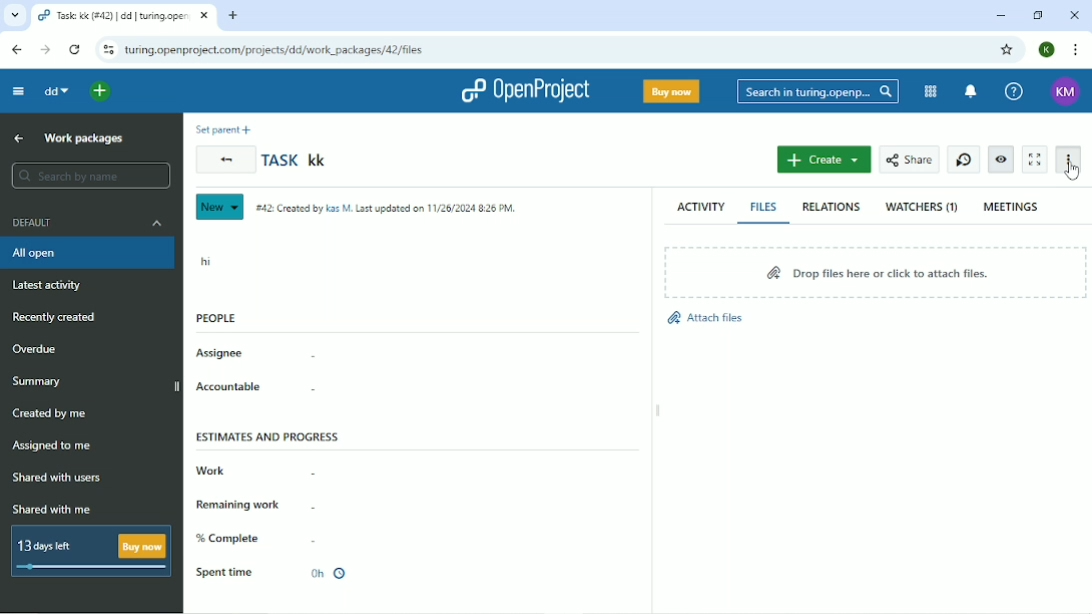 This screenshot has width=1092, height=614. I want to click on 13 days left Buy now, so click(92, 551).